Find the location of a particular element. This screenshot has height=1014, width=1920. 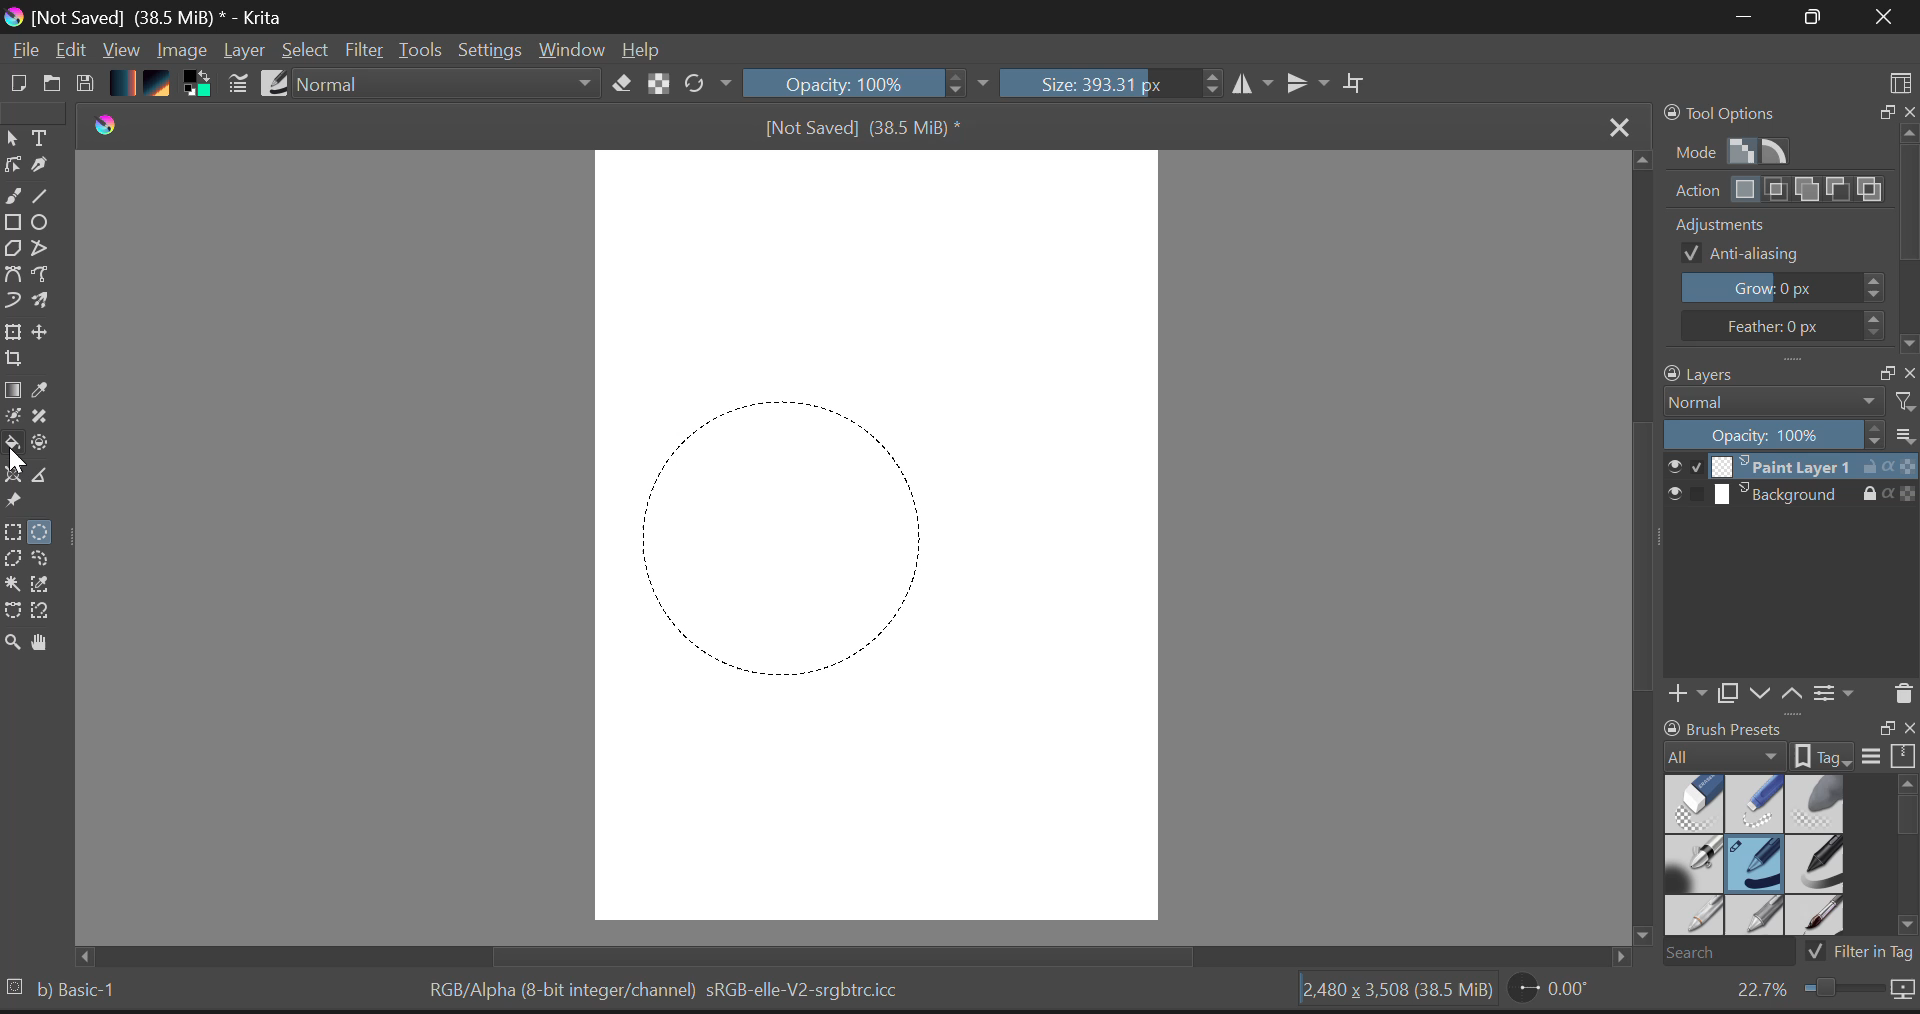

Crop is located at coordinates (12, 364).